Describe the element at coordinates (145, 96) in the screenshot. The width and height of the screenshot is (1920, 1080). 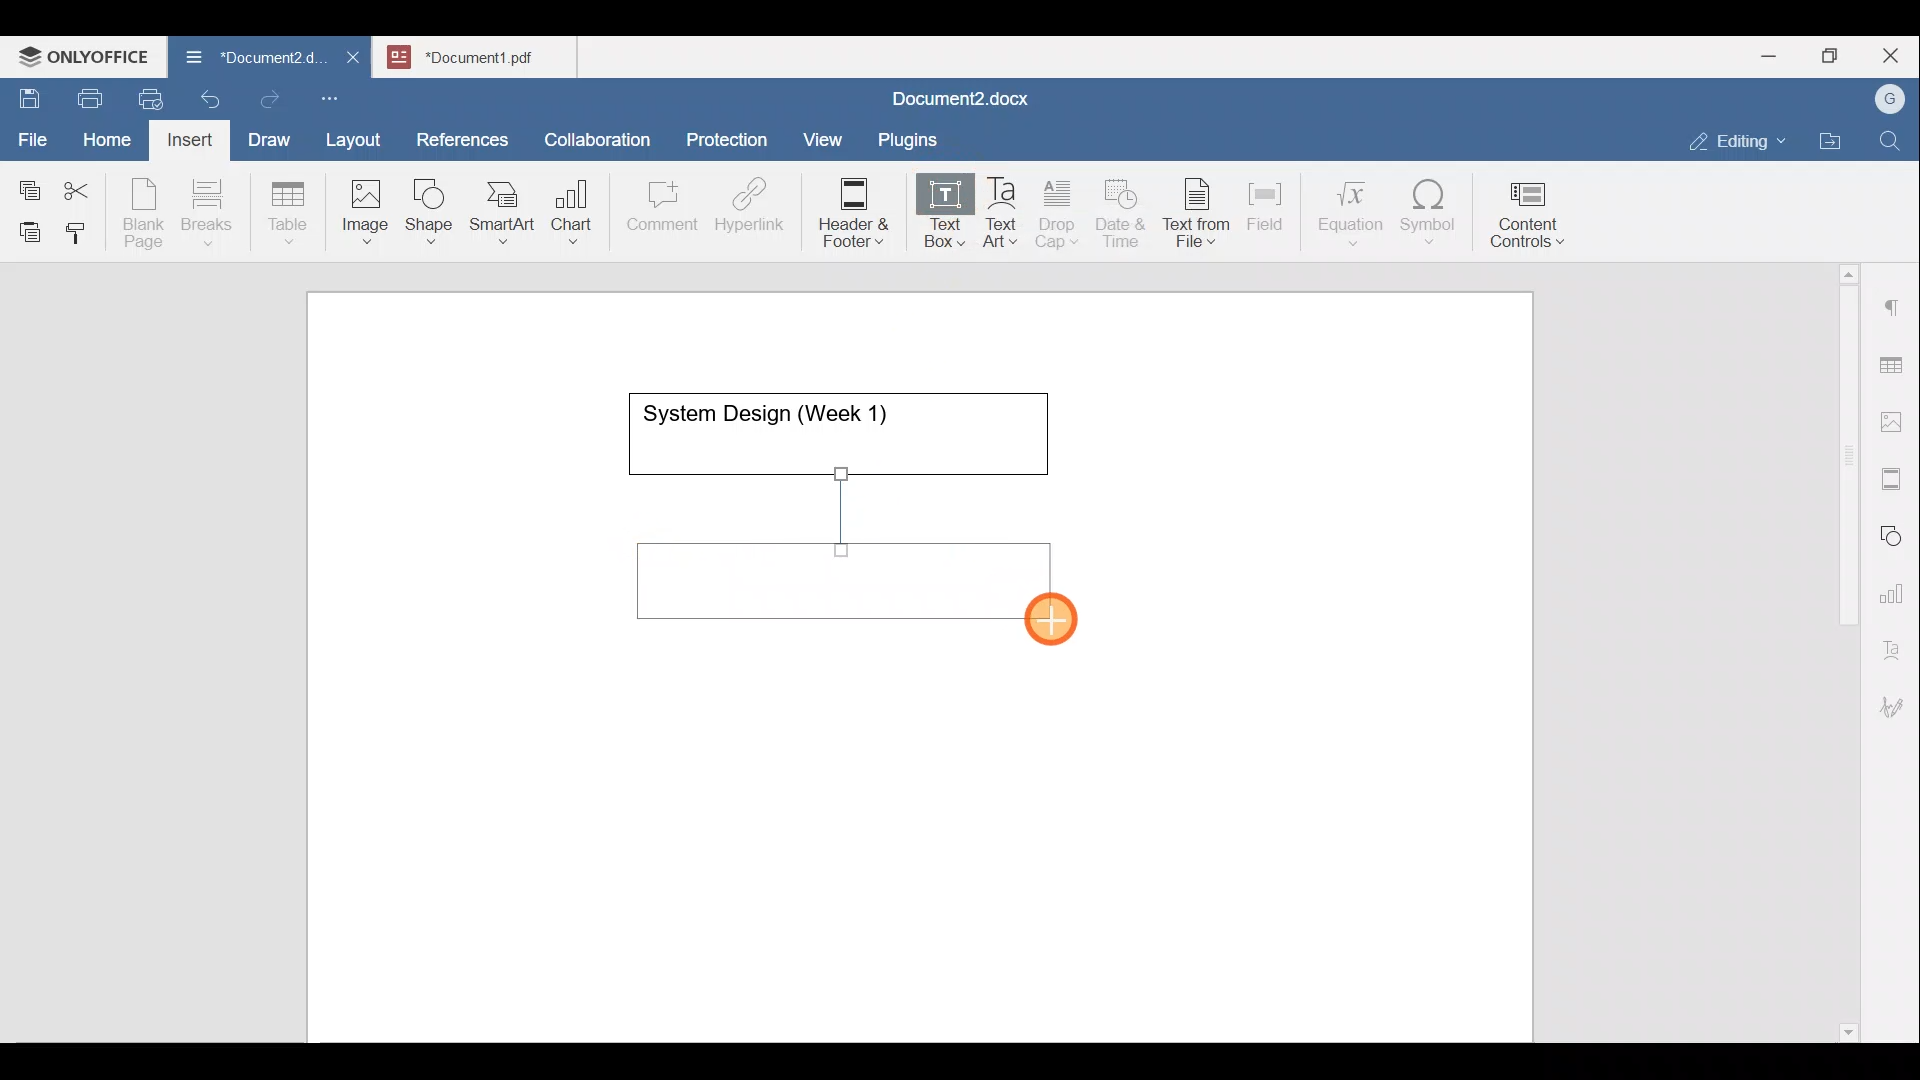
I see `Quick print` at that location.